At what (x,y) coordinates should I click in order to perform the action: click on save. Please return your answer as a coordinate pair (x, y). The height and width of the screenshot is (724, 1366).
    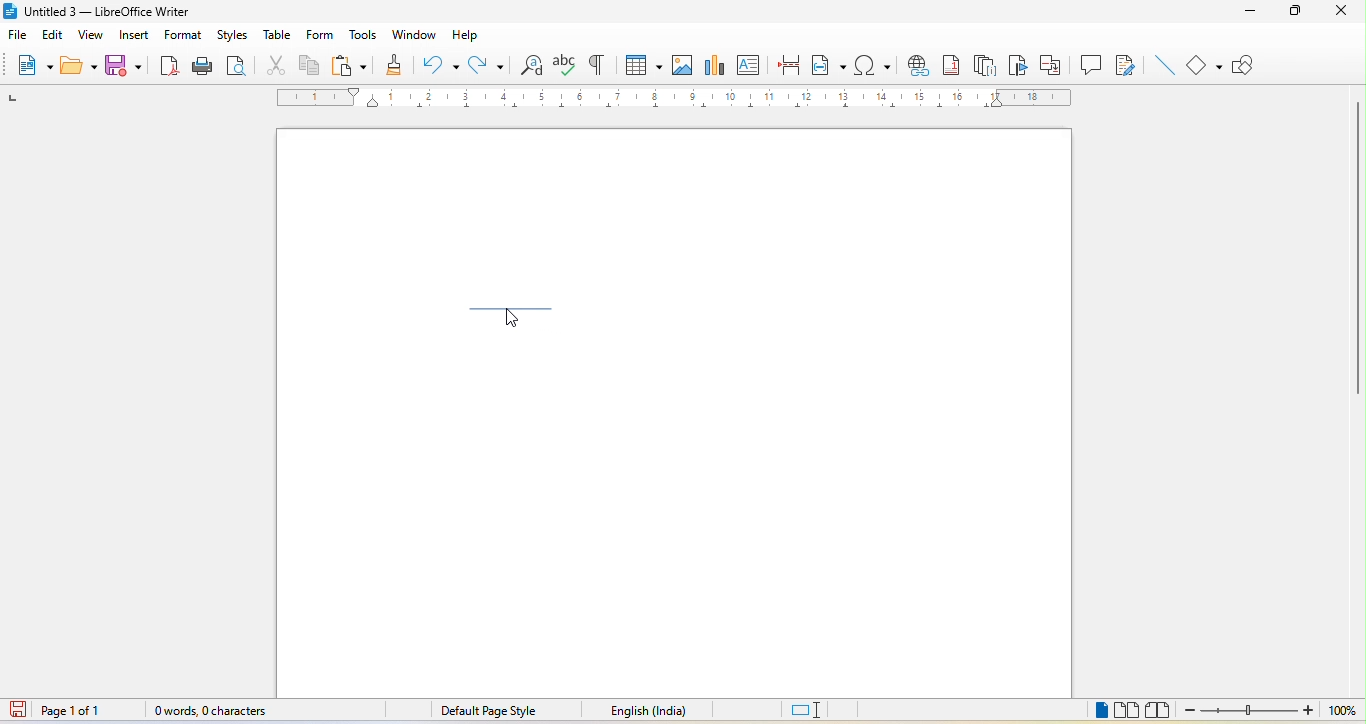
    Looking at the image, I should click on (126, 66).